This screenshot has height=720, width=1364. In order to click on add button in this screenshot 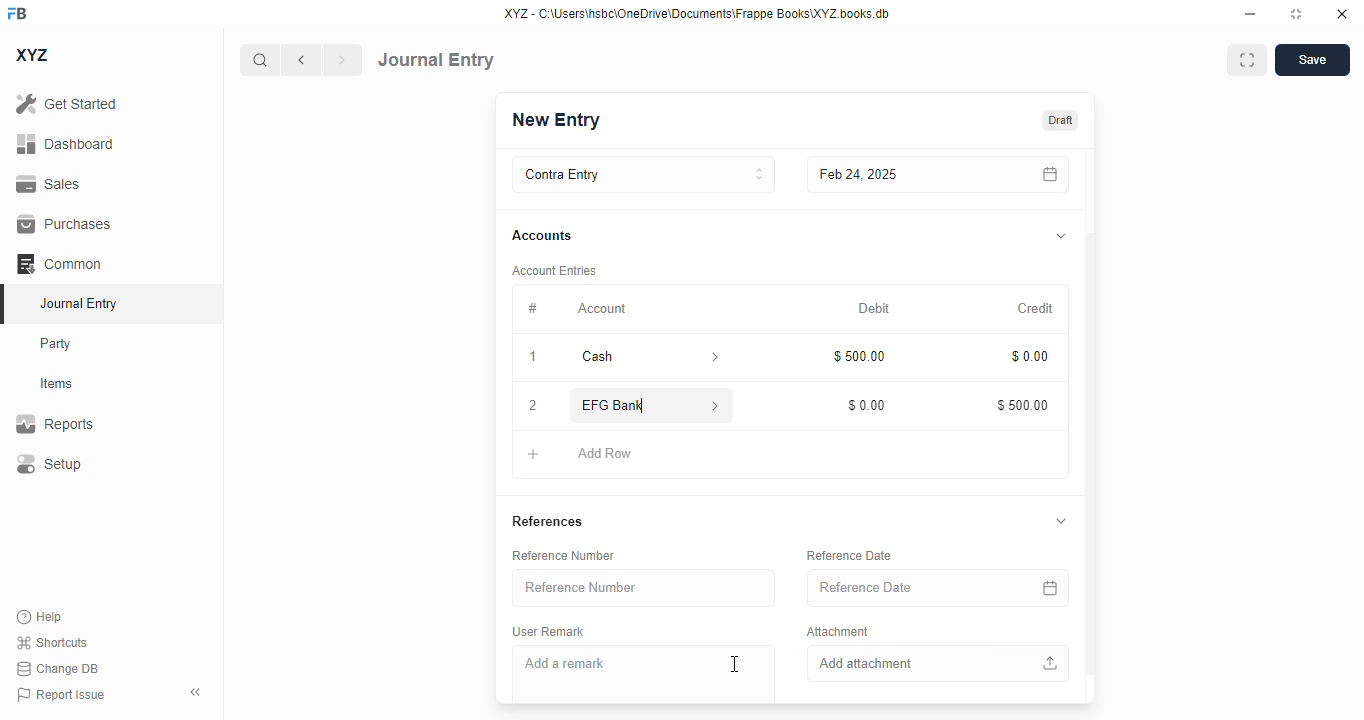, I will do `click(533, 455)`.